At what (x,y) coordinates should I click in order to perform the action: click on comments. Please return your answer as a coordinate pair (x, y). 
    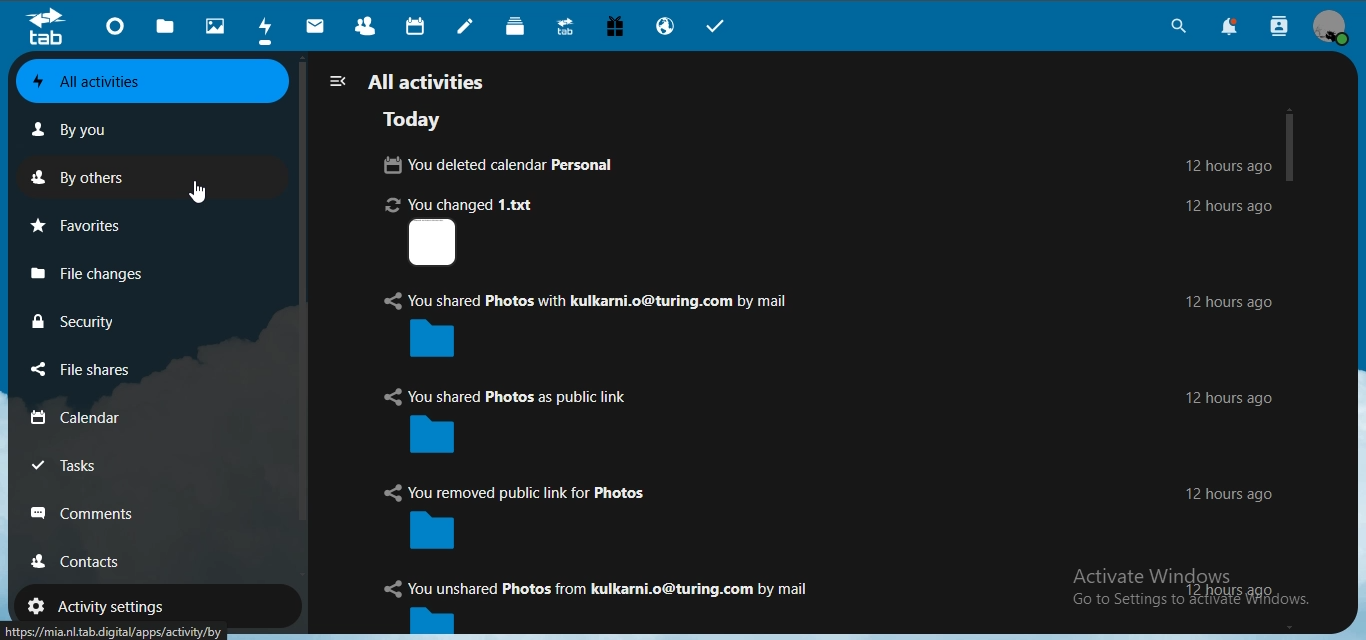
    Looking at the image, I should click on (90, 512).